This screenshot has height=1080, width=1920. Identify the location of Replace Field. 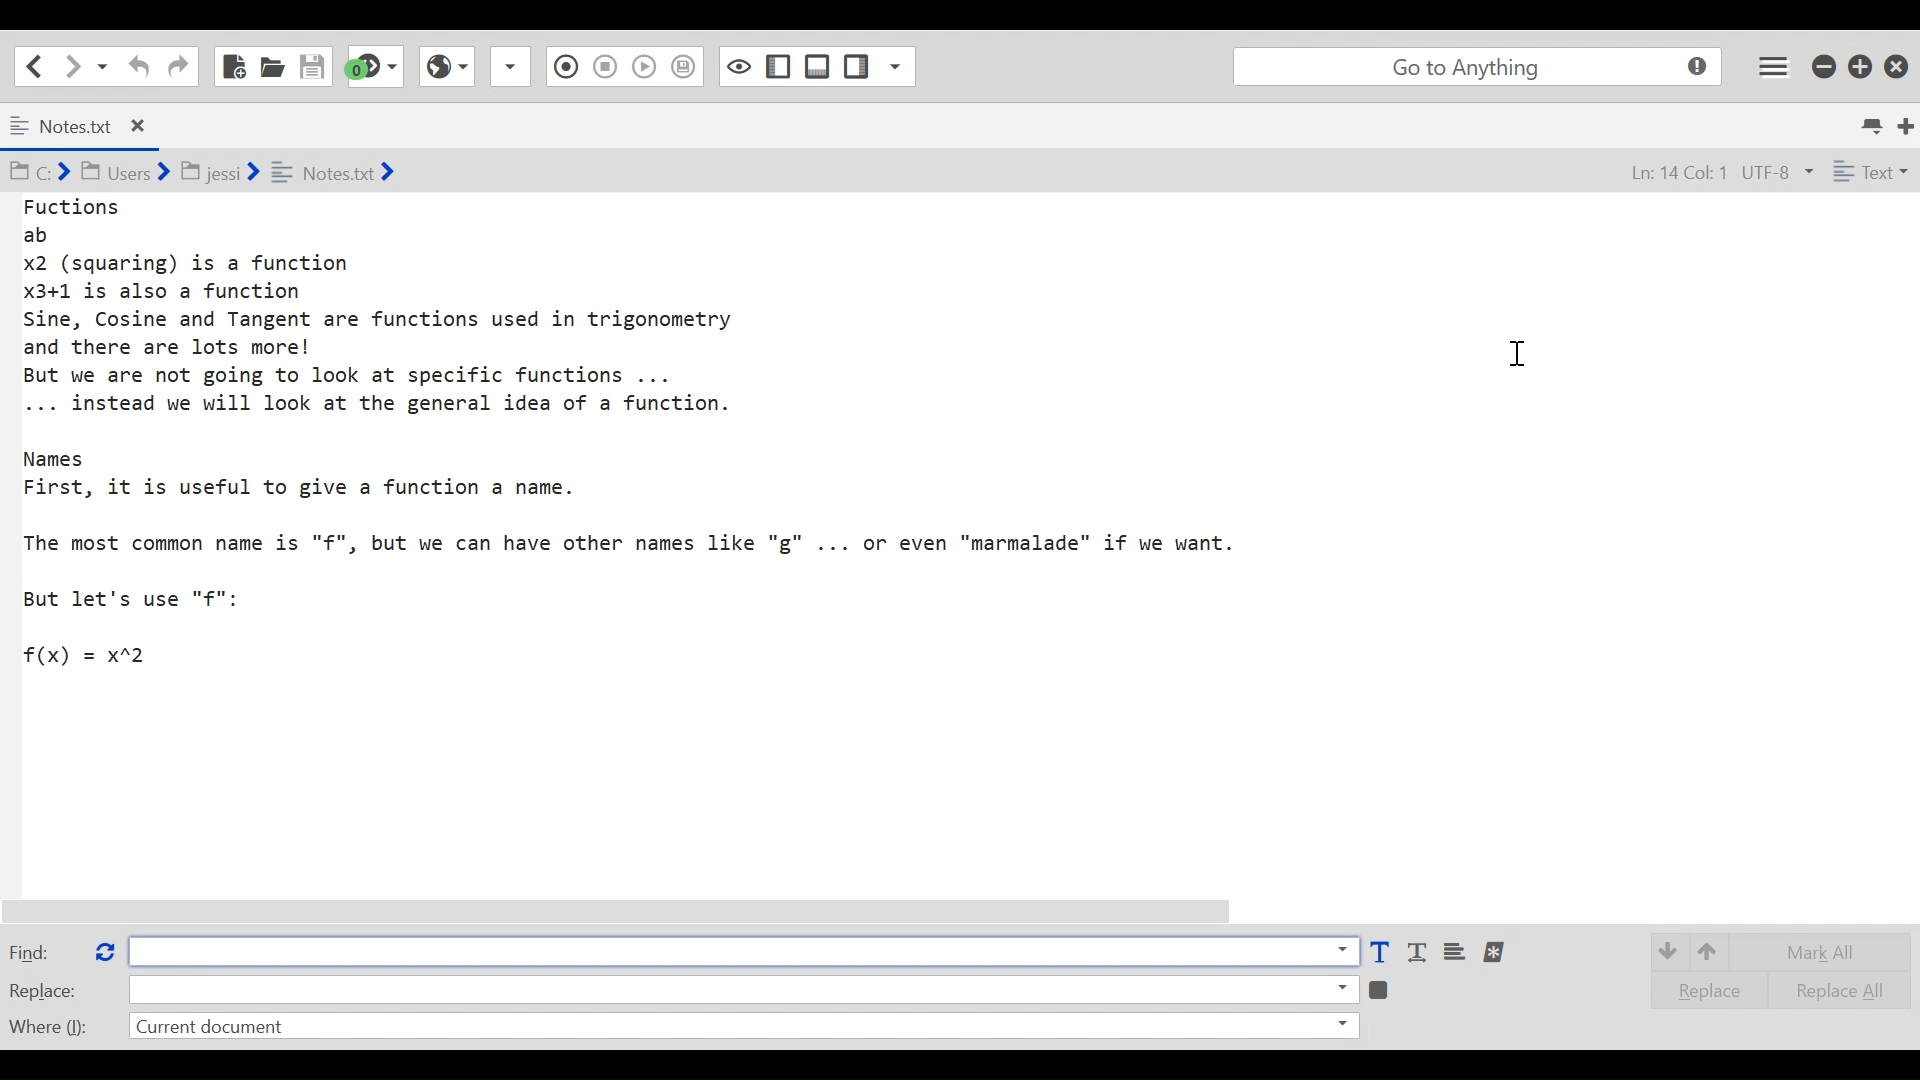
(743, 988).